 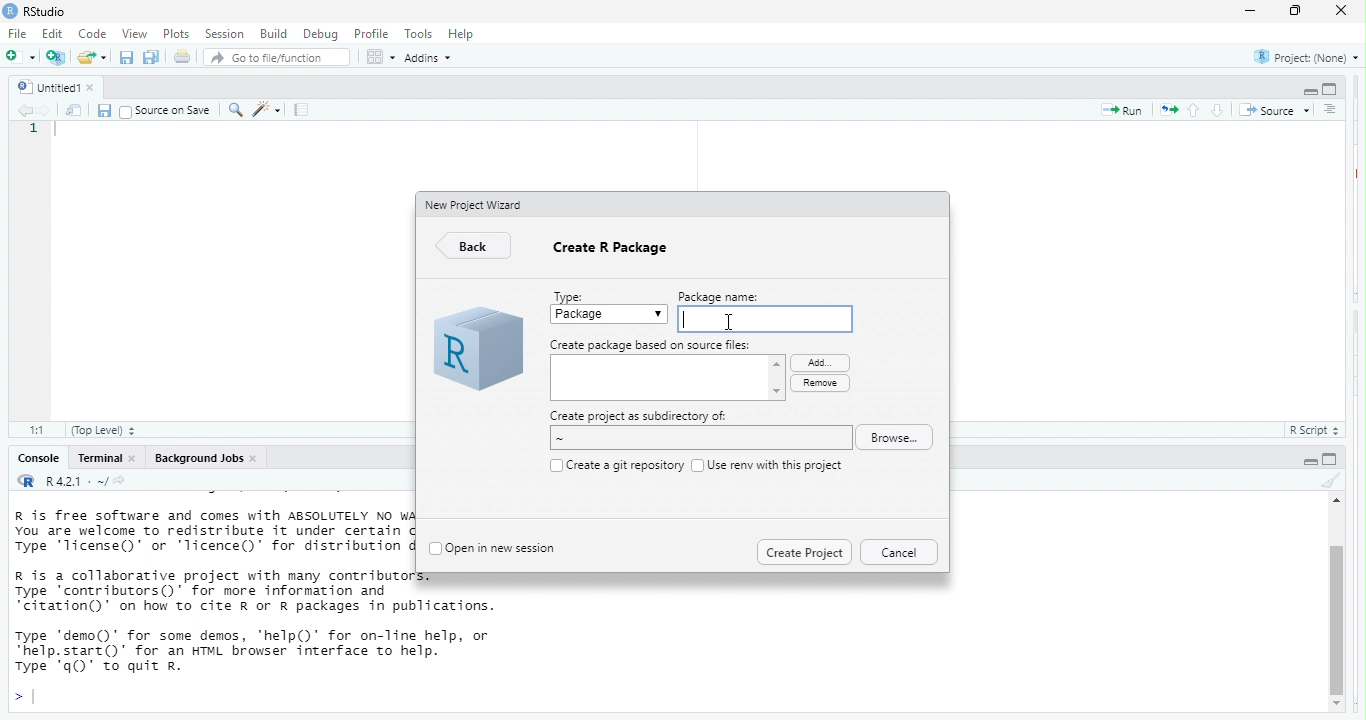 I want to click on show document outline, so click(x=1329, y=109).